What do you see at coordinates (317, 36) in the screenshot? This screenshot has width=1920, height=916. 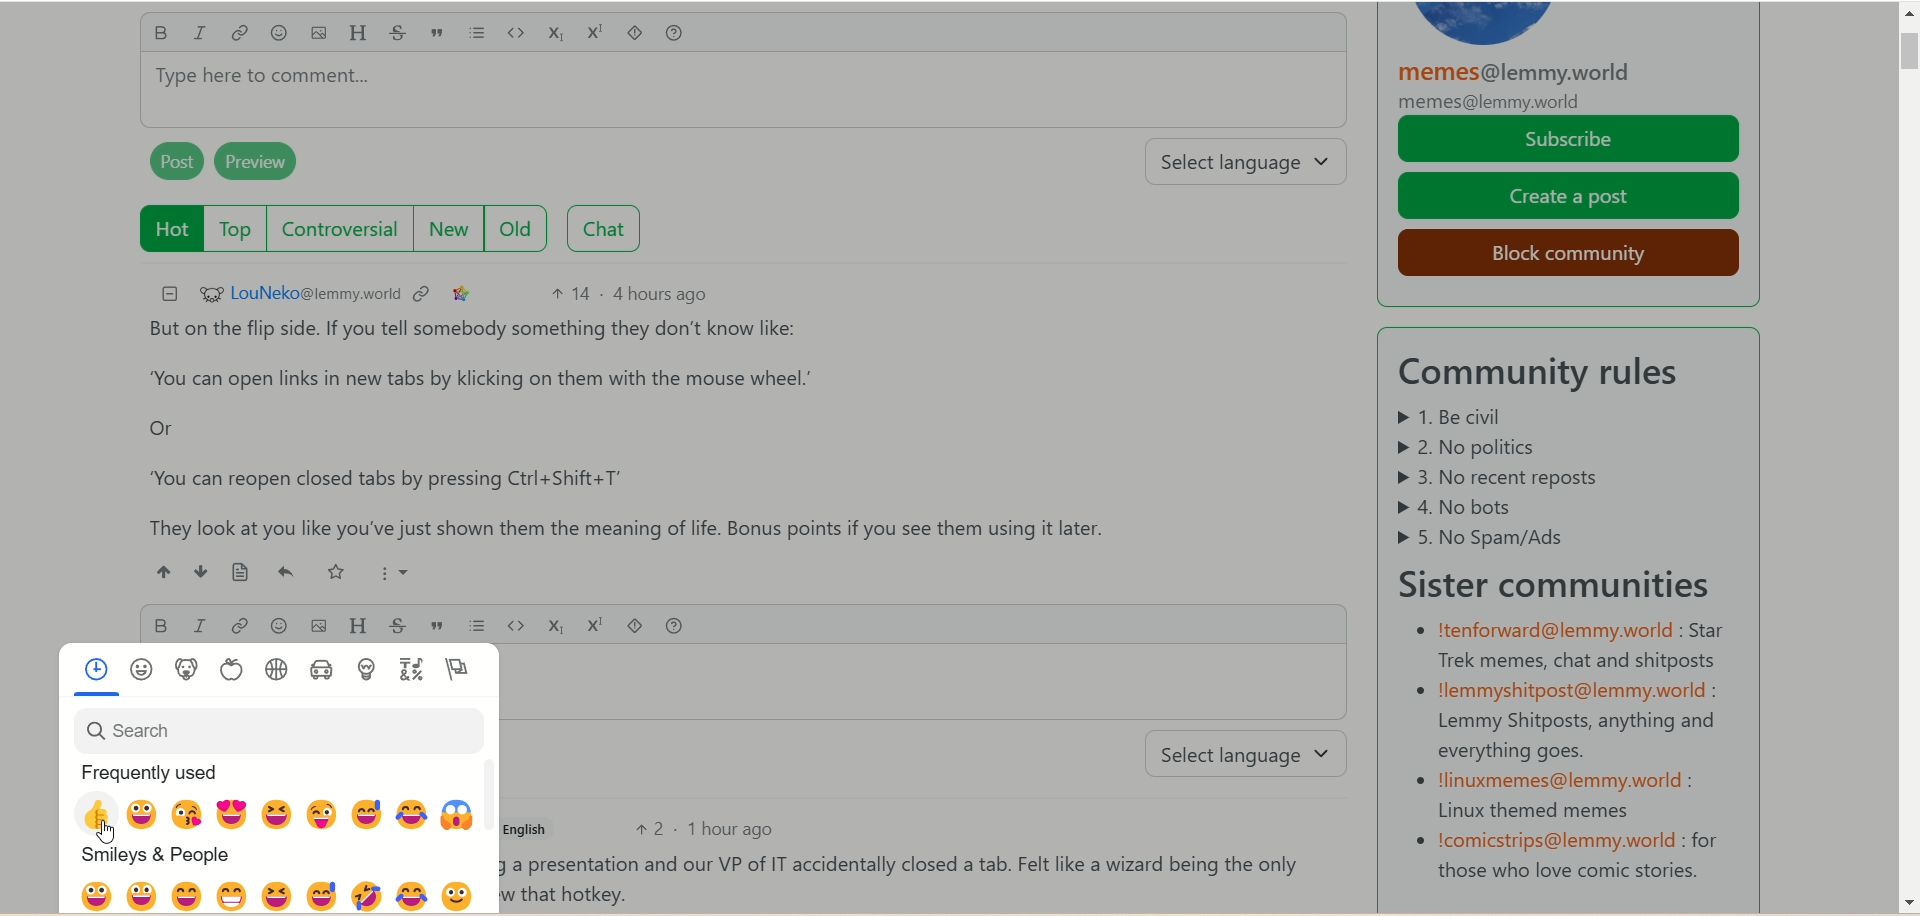 I see `image` at bounding box center [317, 36].